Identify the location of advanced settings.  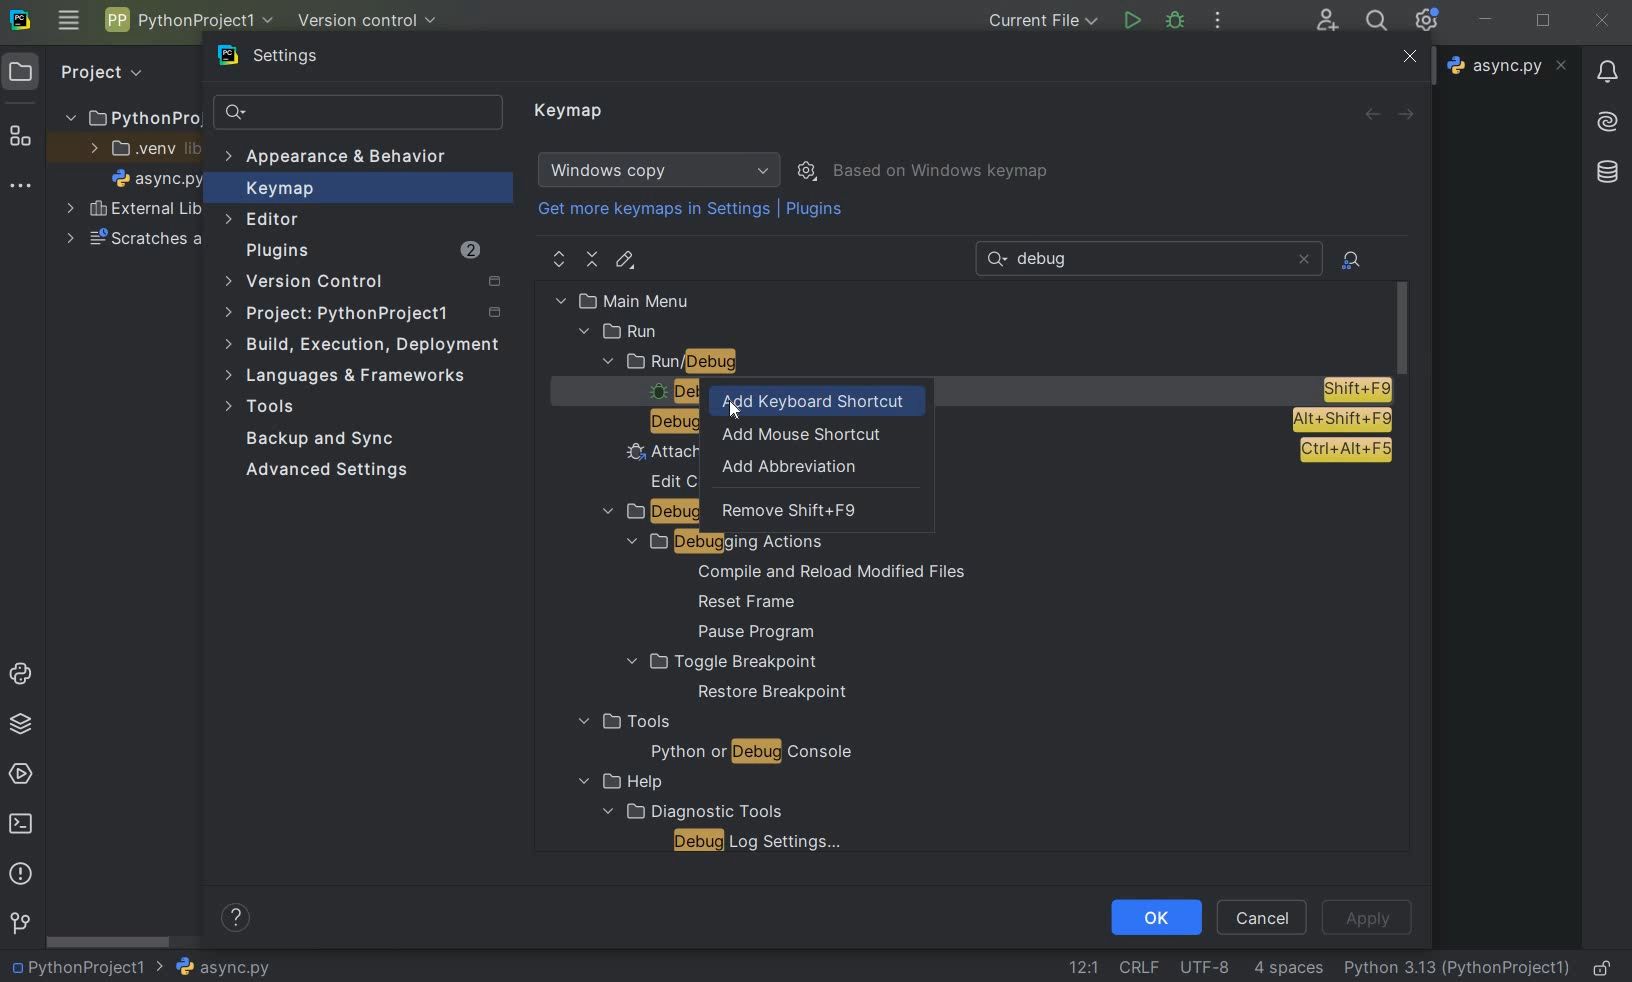
(323, 470).